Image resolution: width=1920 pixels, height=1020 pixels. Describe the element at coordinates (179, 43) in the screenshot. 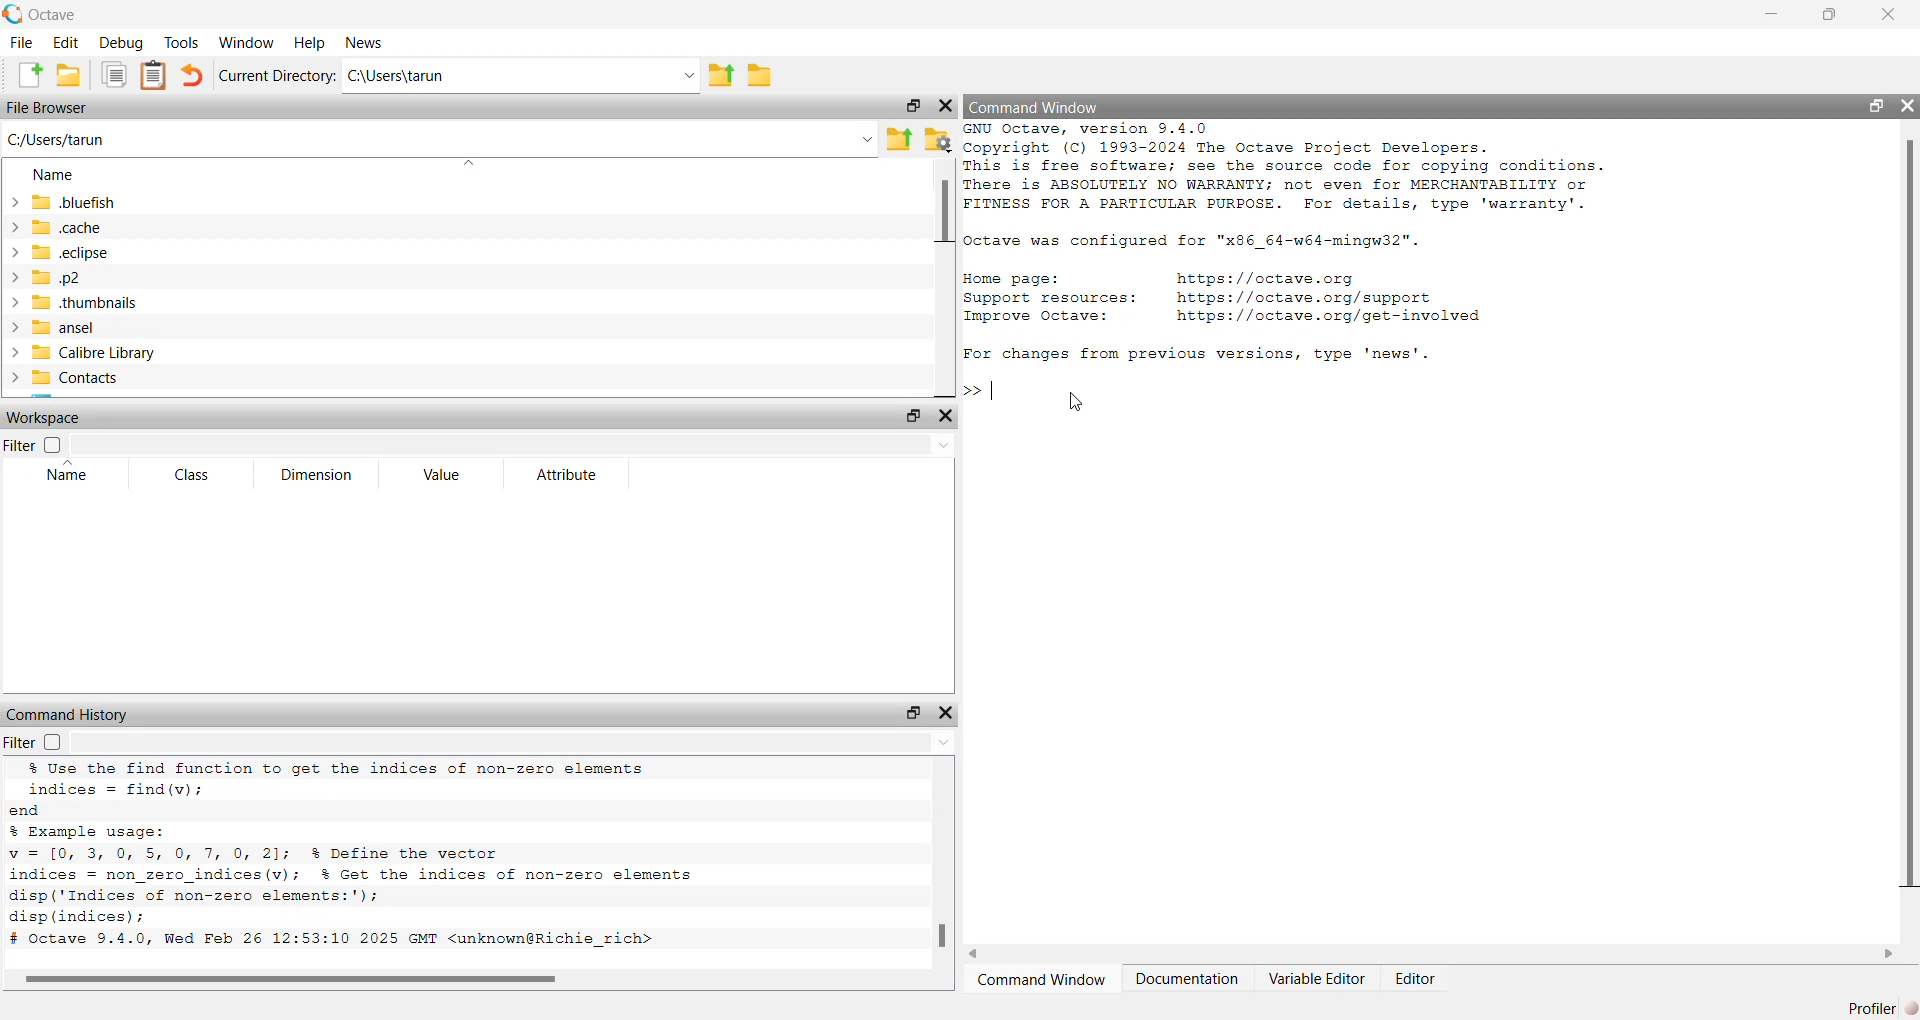

I see `Tools` at that location.